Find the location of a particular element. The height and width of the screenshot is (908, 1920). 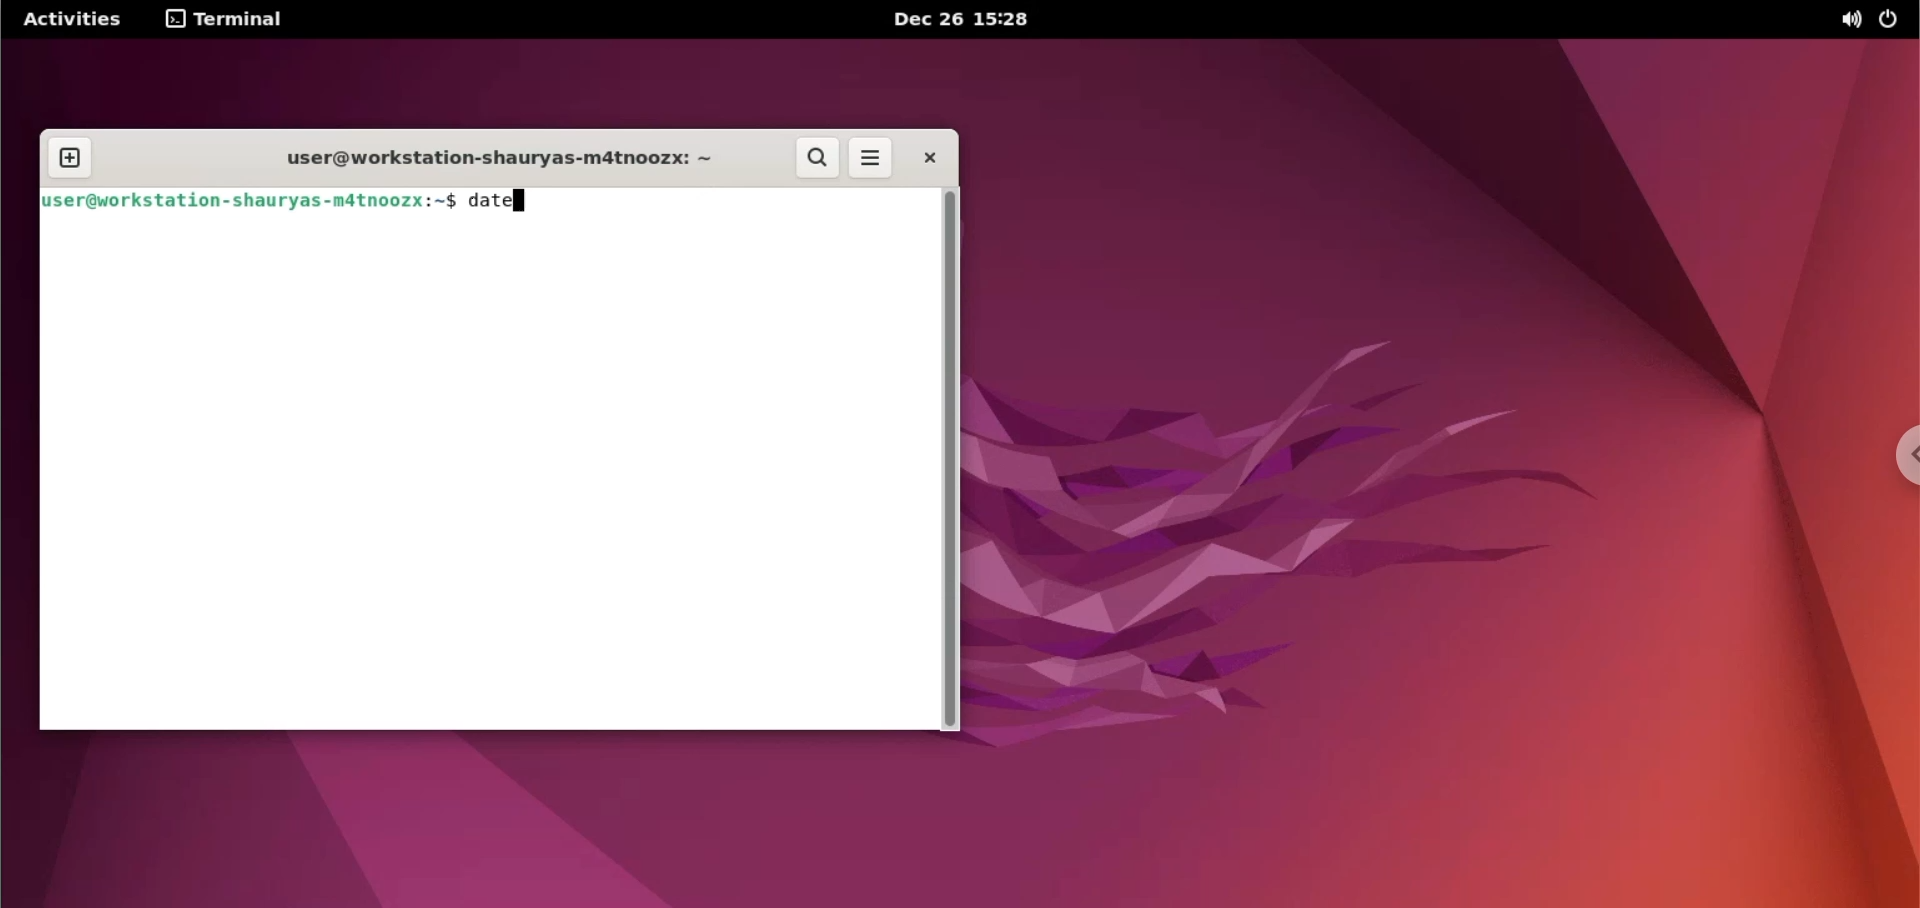

chrome options is located at coordinates (1897, 455).